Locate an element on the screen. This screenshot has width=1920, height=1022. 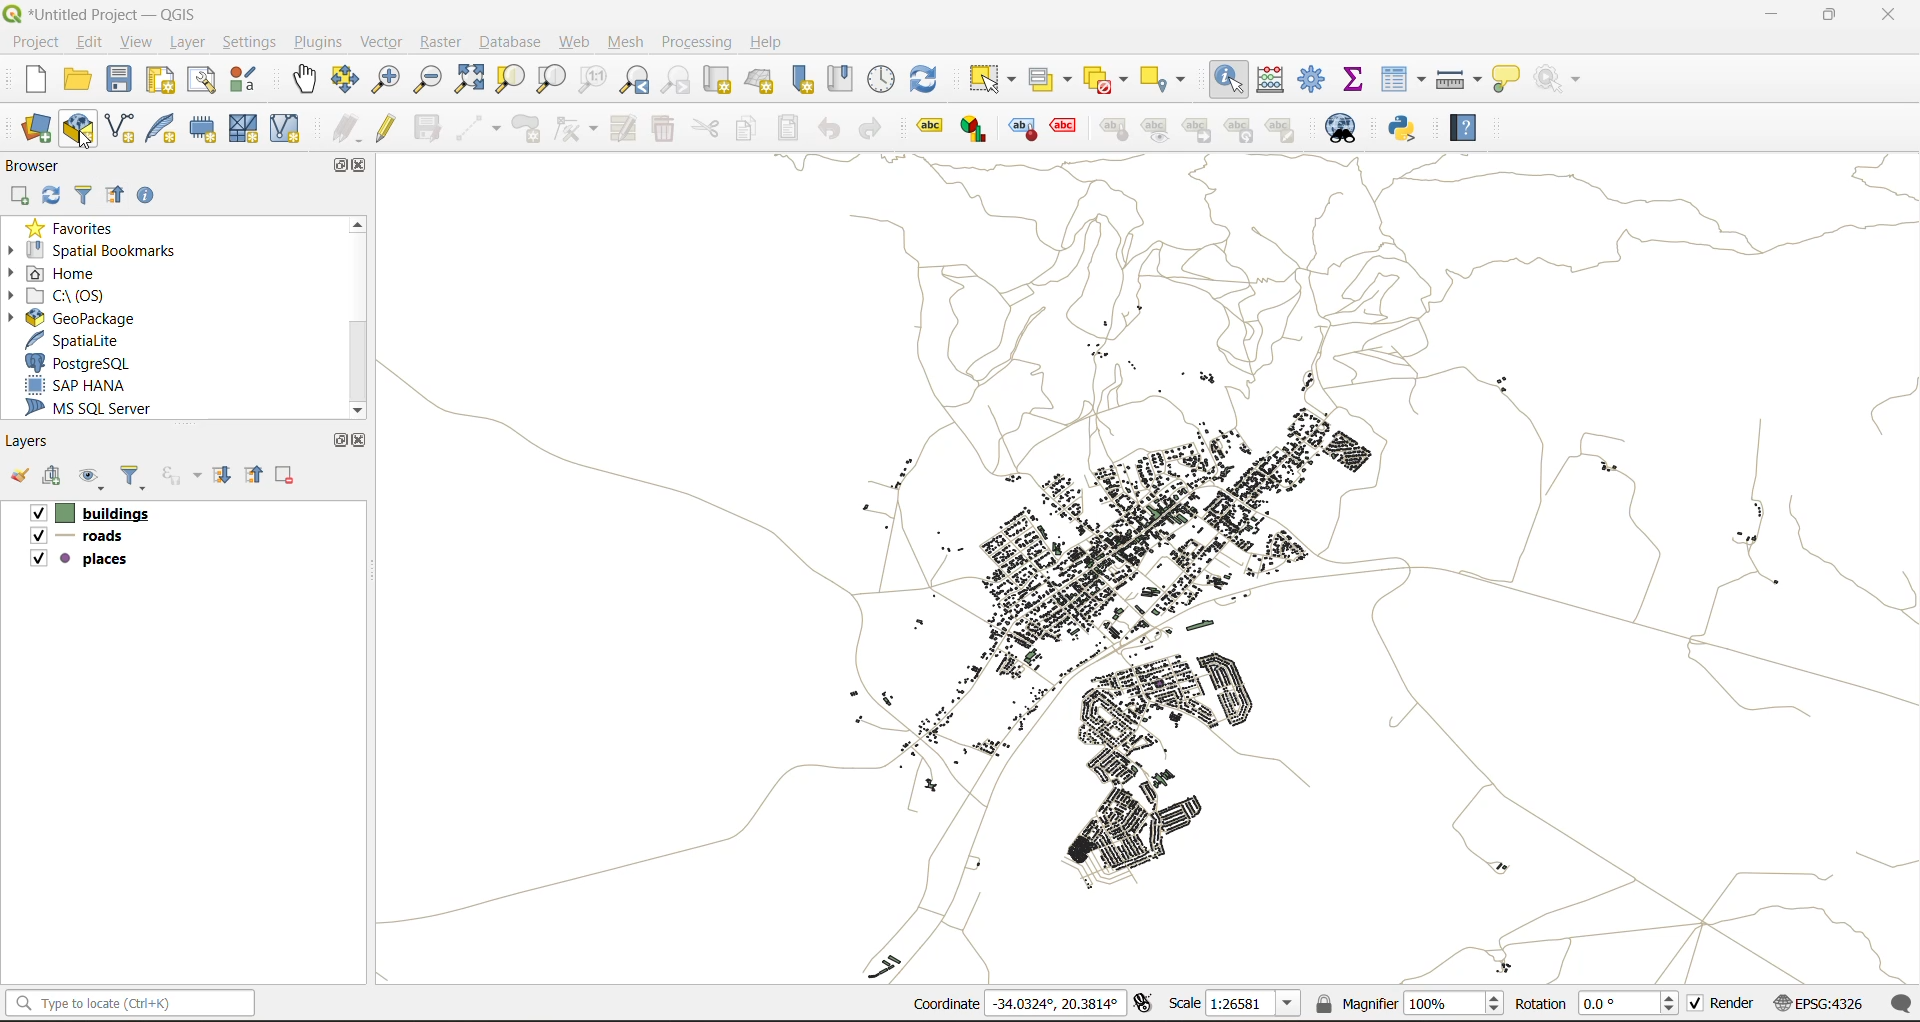
pan selection is located at coordinates (346, 80).